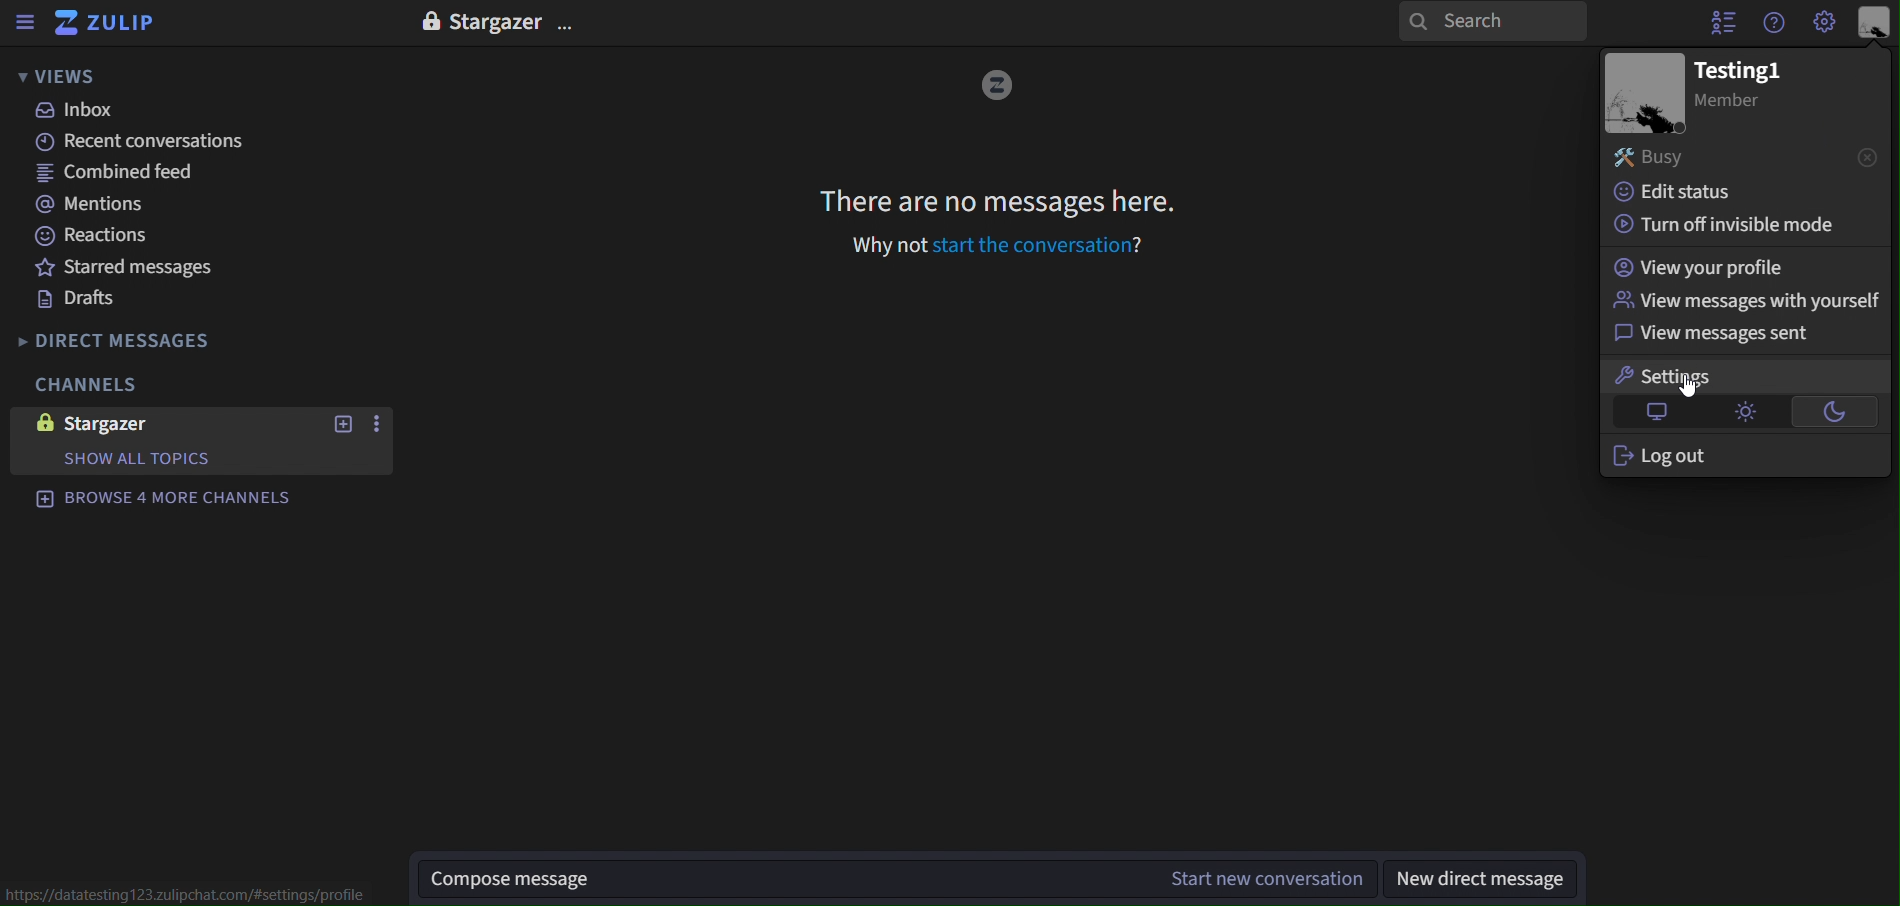 The height and width of the screenshot is (906, 1900). Describe the element at coordinates (1711, 333) in the screenshot. I see `view messages sent` at that location.